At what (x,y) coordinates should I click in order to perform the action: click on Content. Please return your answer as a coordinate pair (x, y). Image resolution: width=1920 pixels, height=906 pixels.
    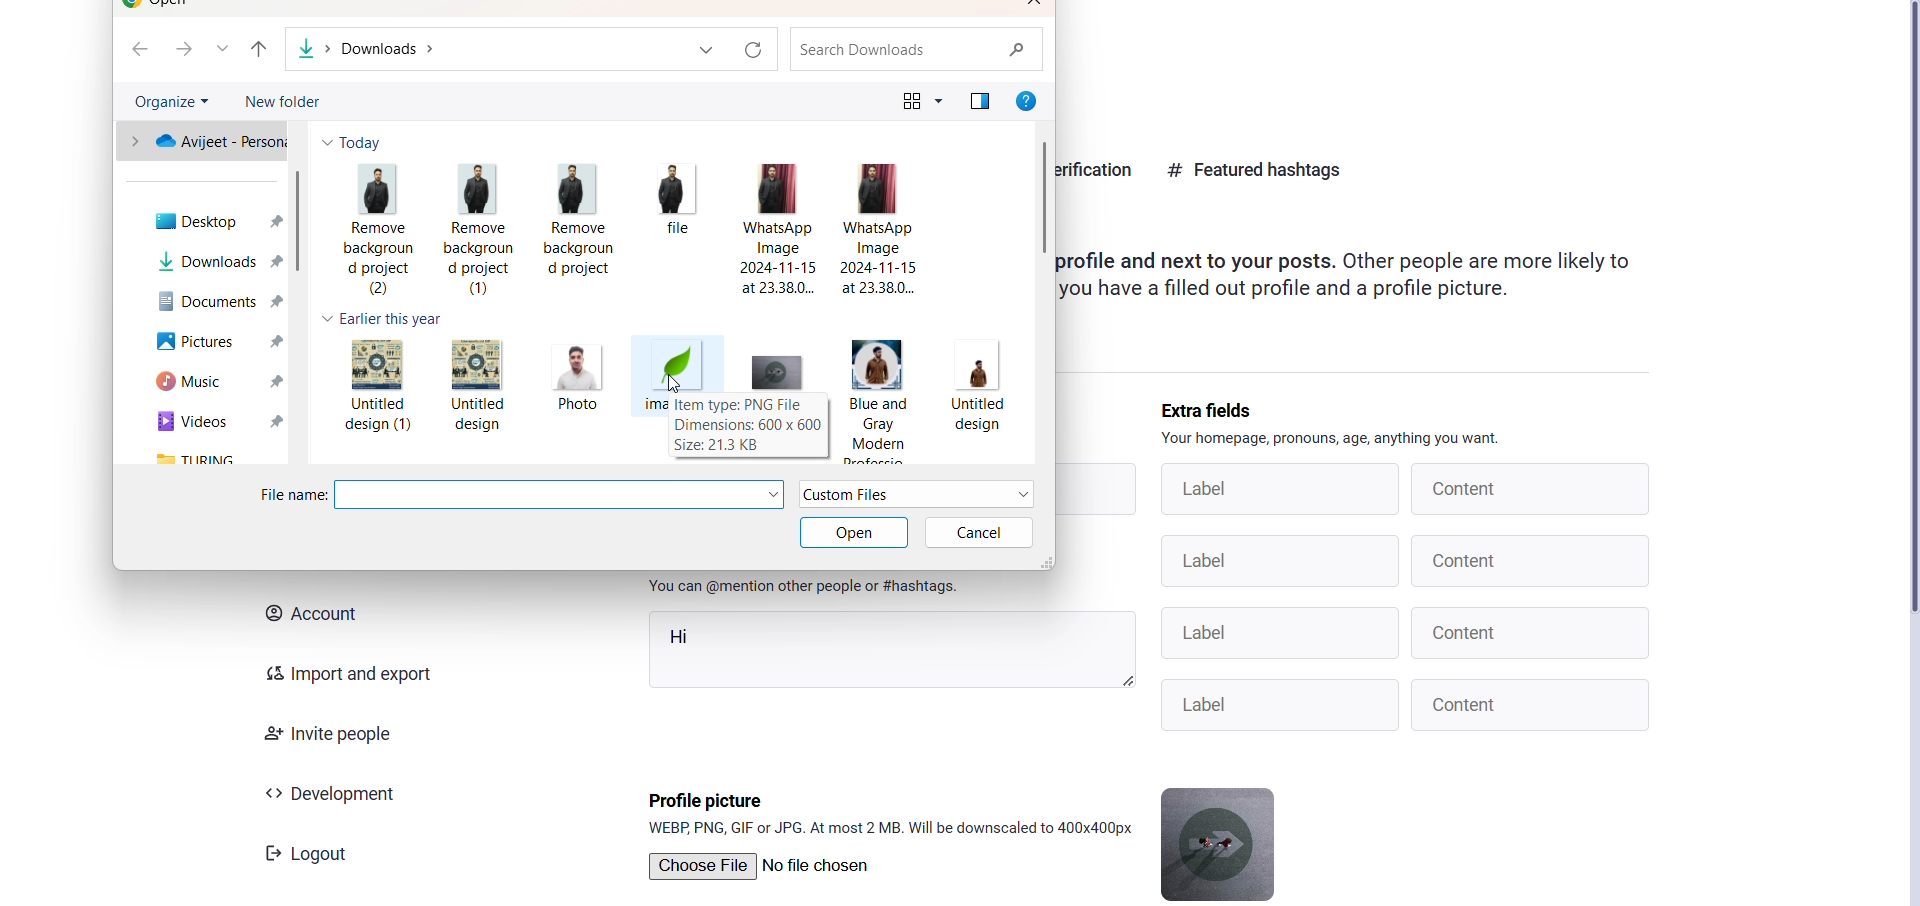
    Looking at the image, I should click on (1532, 560).